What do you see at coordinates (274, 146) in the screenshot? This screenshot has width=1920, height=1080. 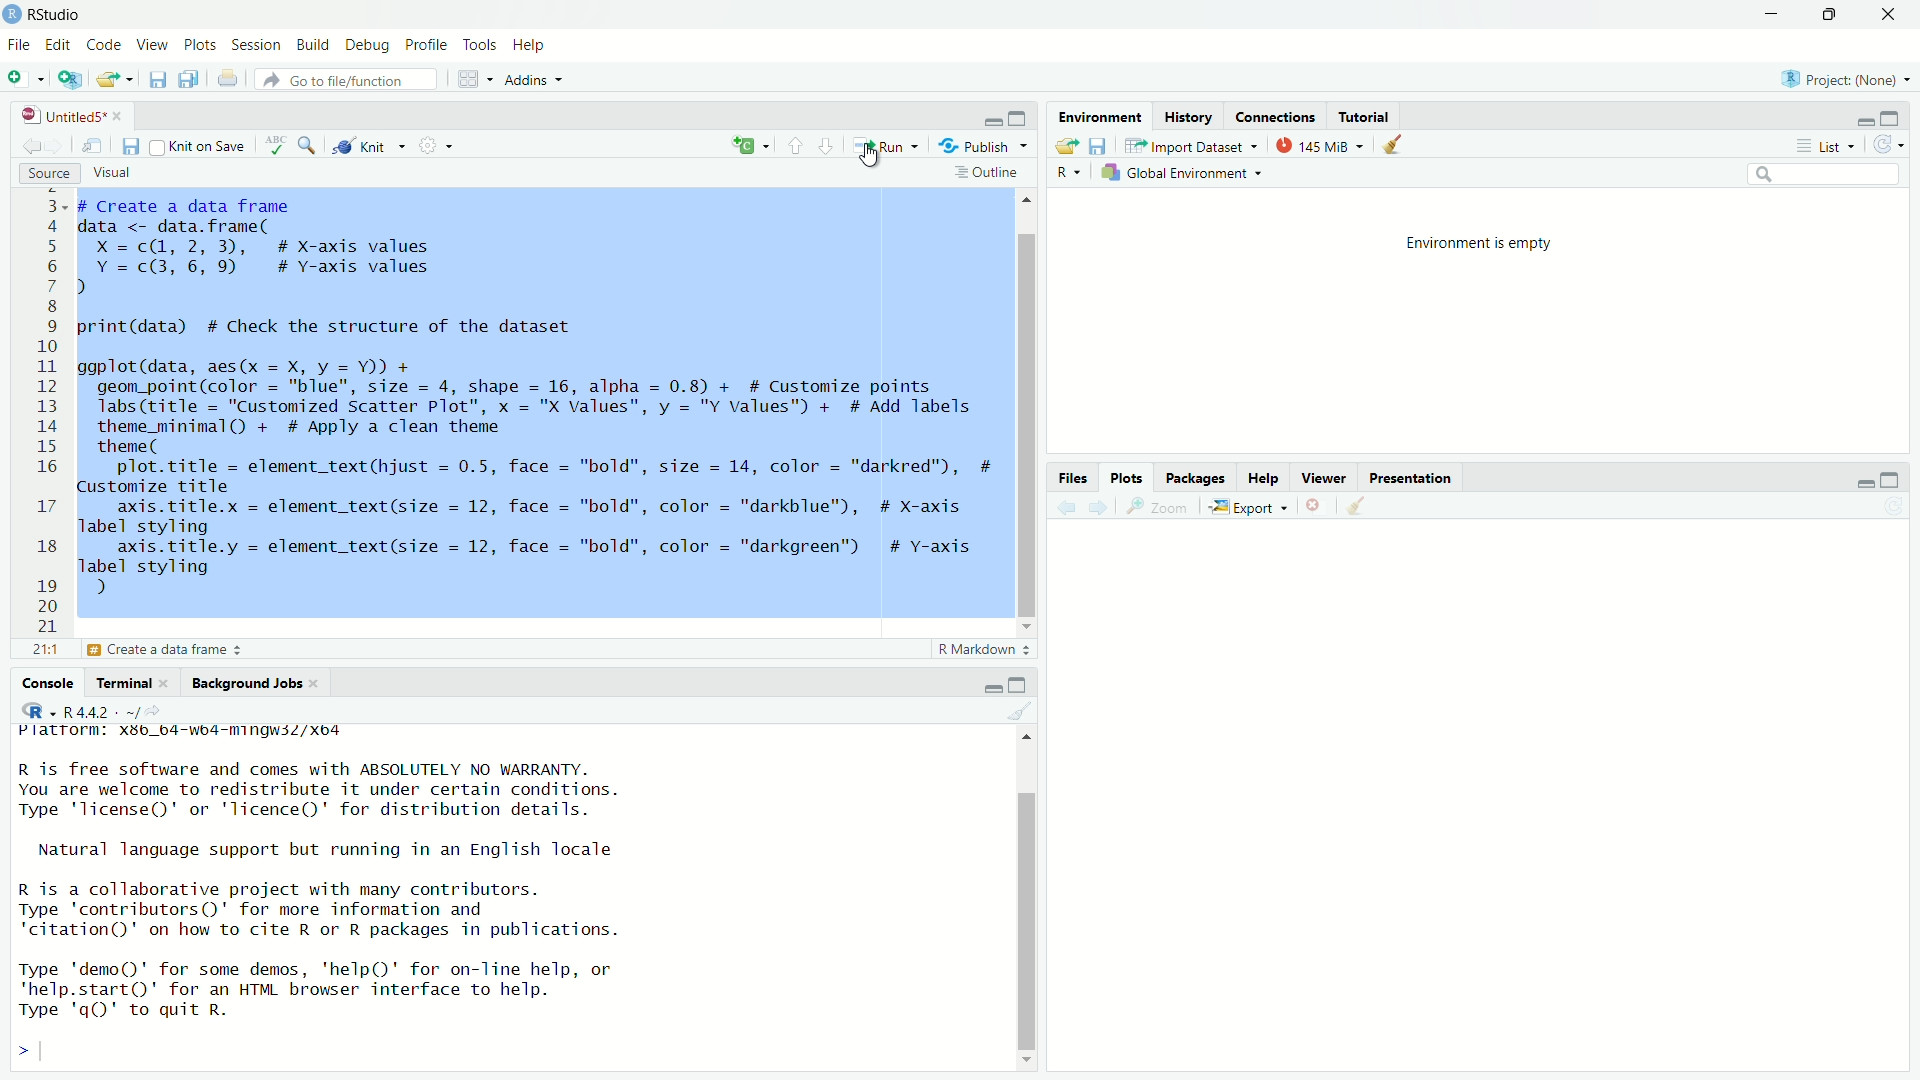 I see `ABC` at bounding box center [274, 146].